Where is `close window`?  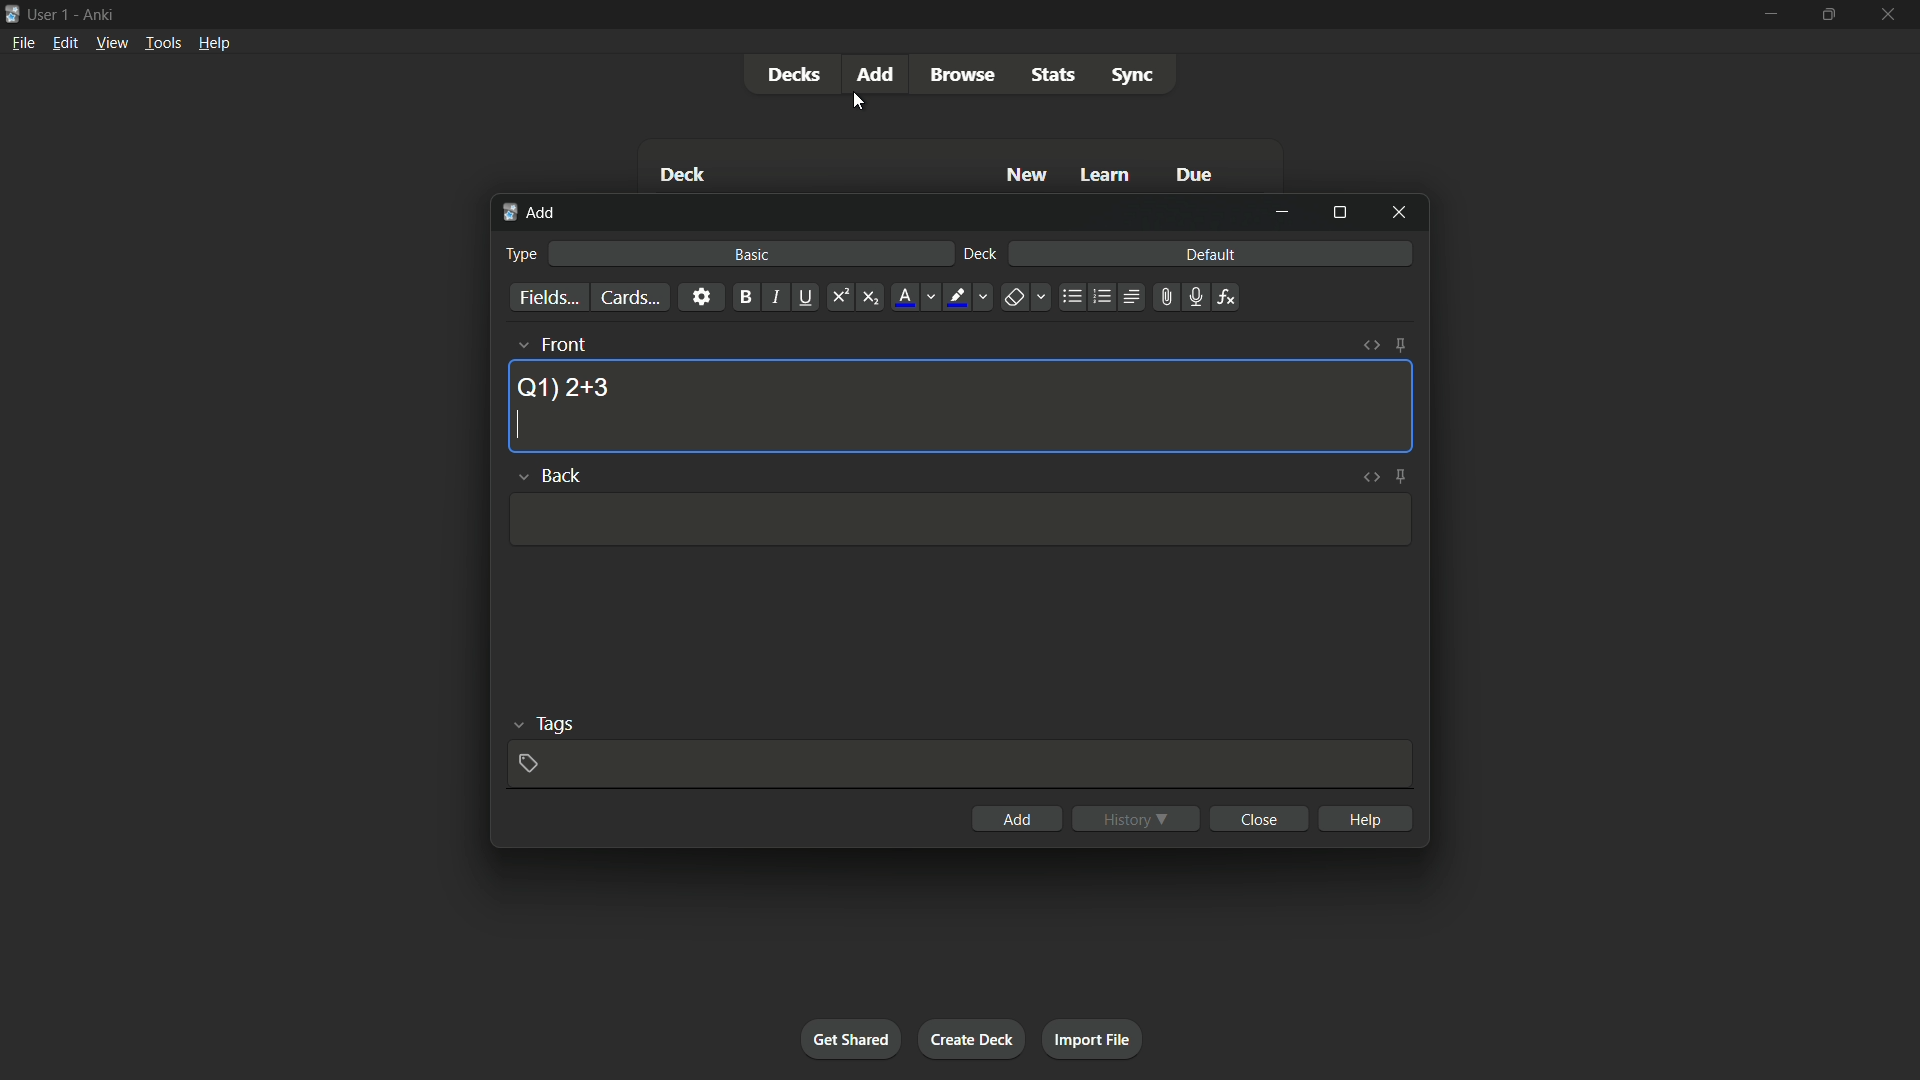
close window is located at coordinates (1400, 211).